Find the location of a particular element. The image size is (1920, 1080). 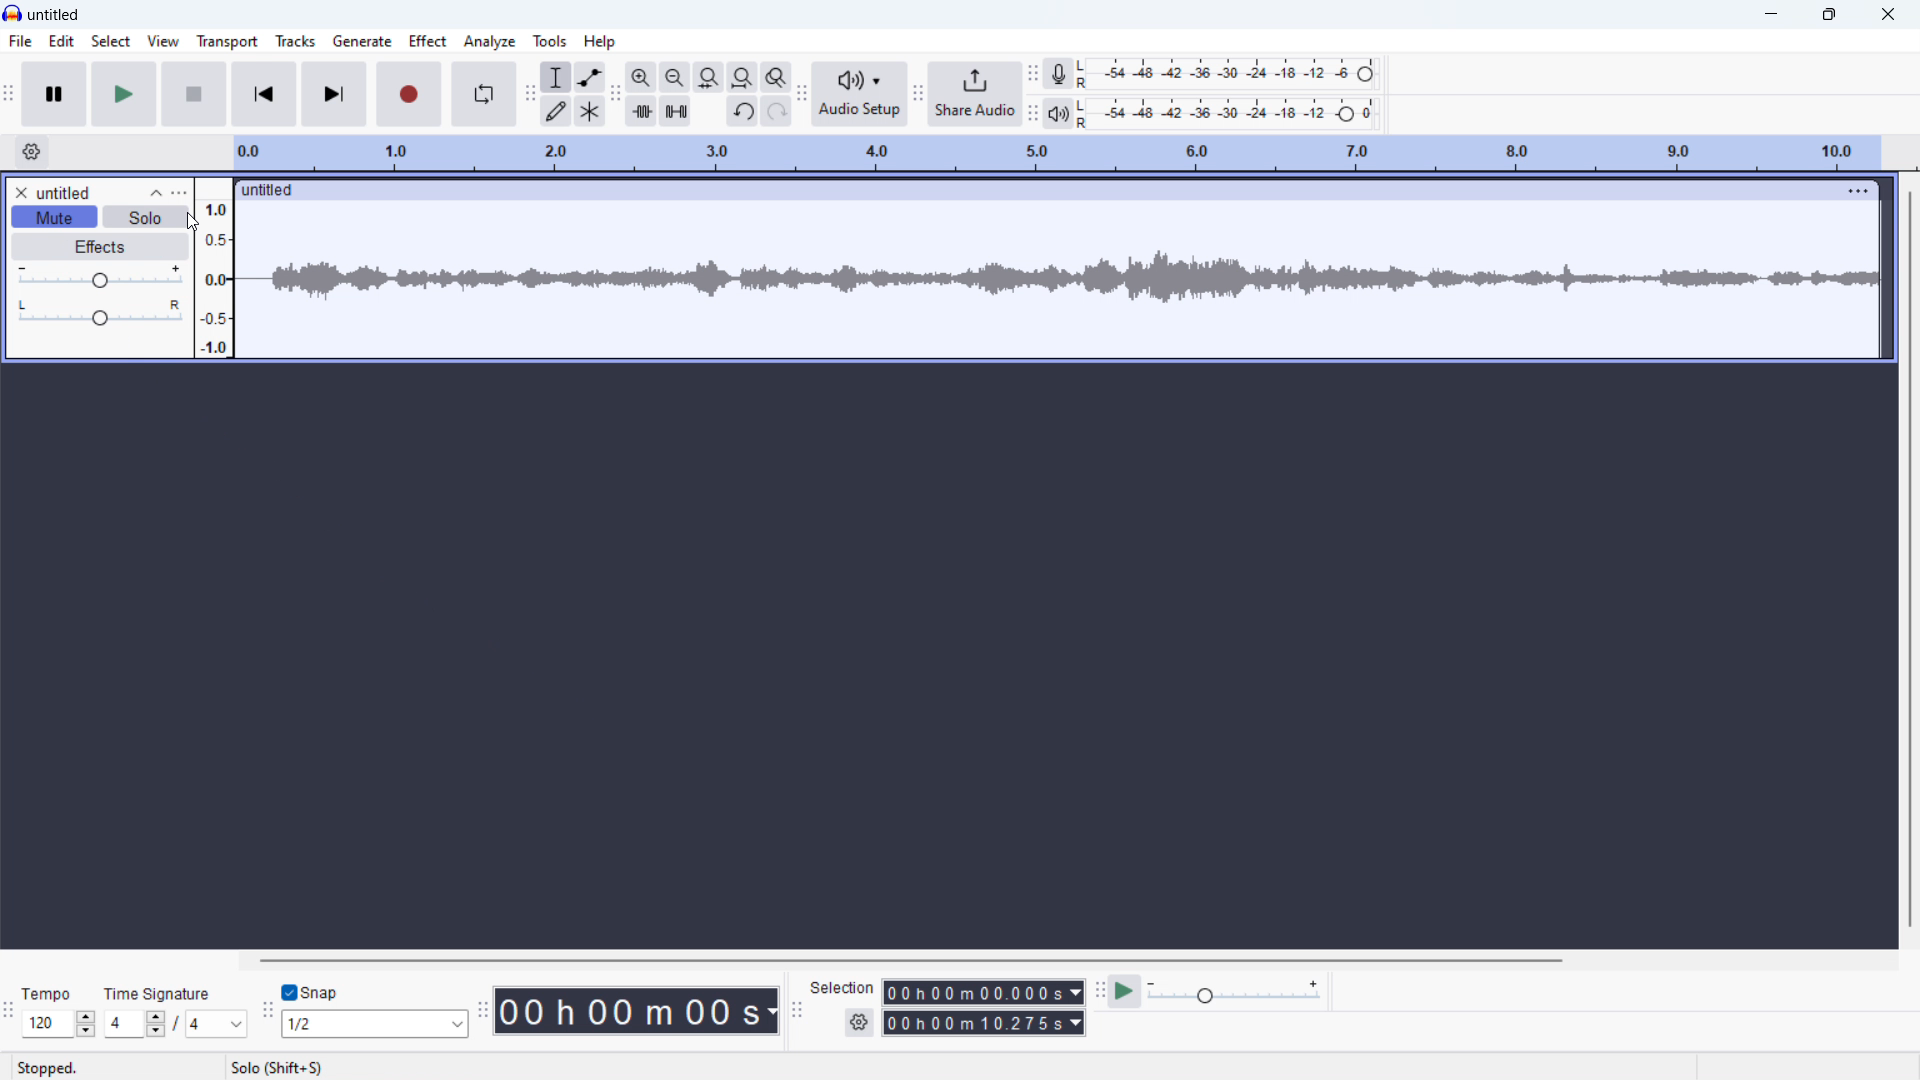

draw tool is located at coordinates (556, 112).